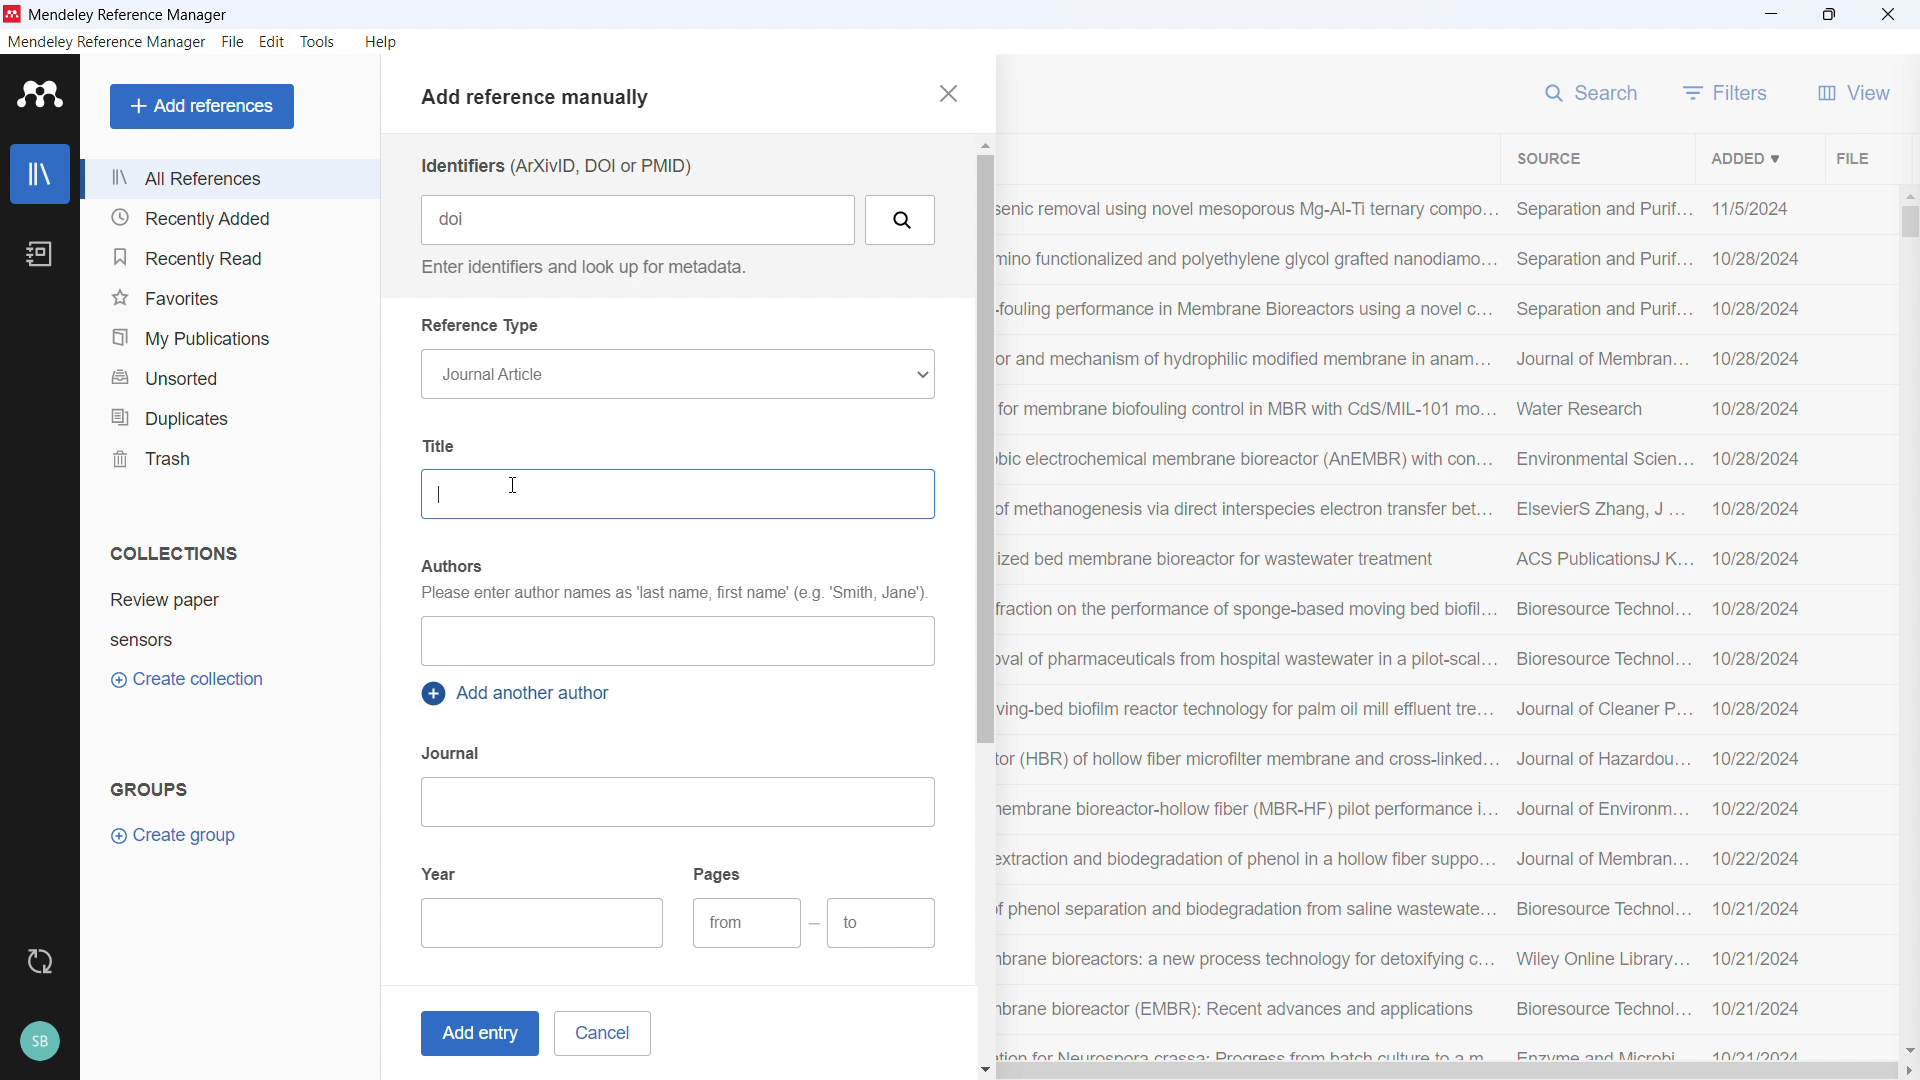 The width and height of the screenshot is (1920, 1080). I want to click on Sort by source , so click(1548, 159).